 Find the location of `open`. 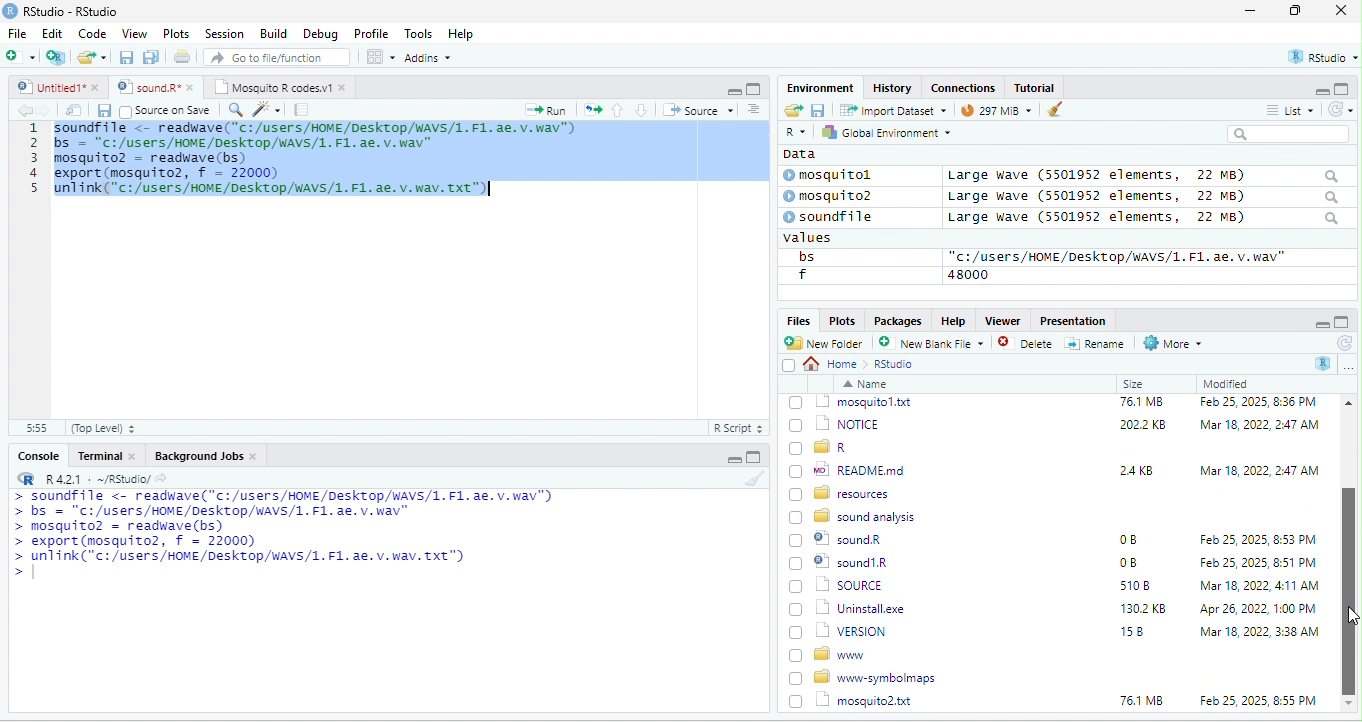

open is located at coordinates (184, 59).